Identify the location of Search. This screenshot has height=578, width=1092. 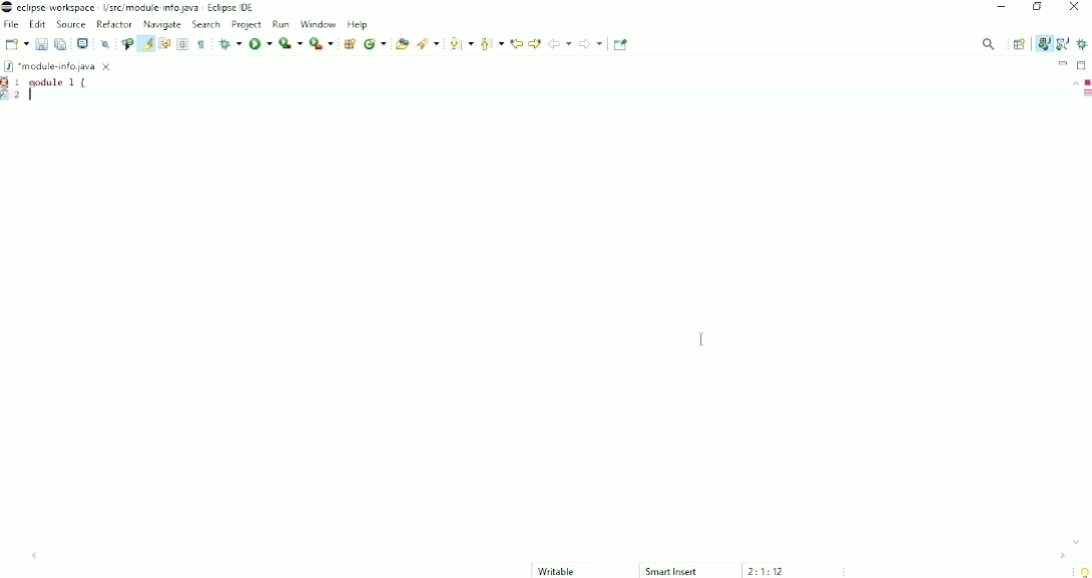
(428, 44).